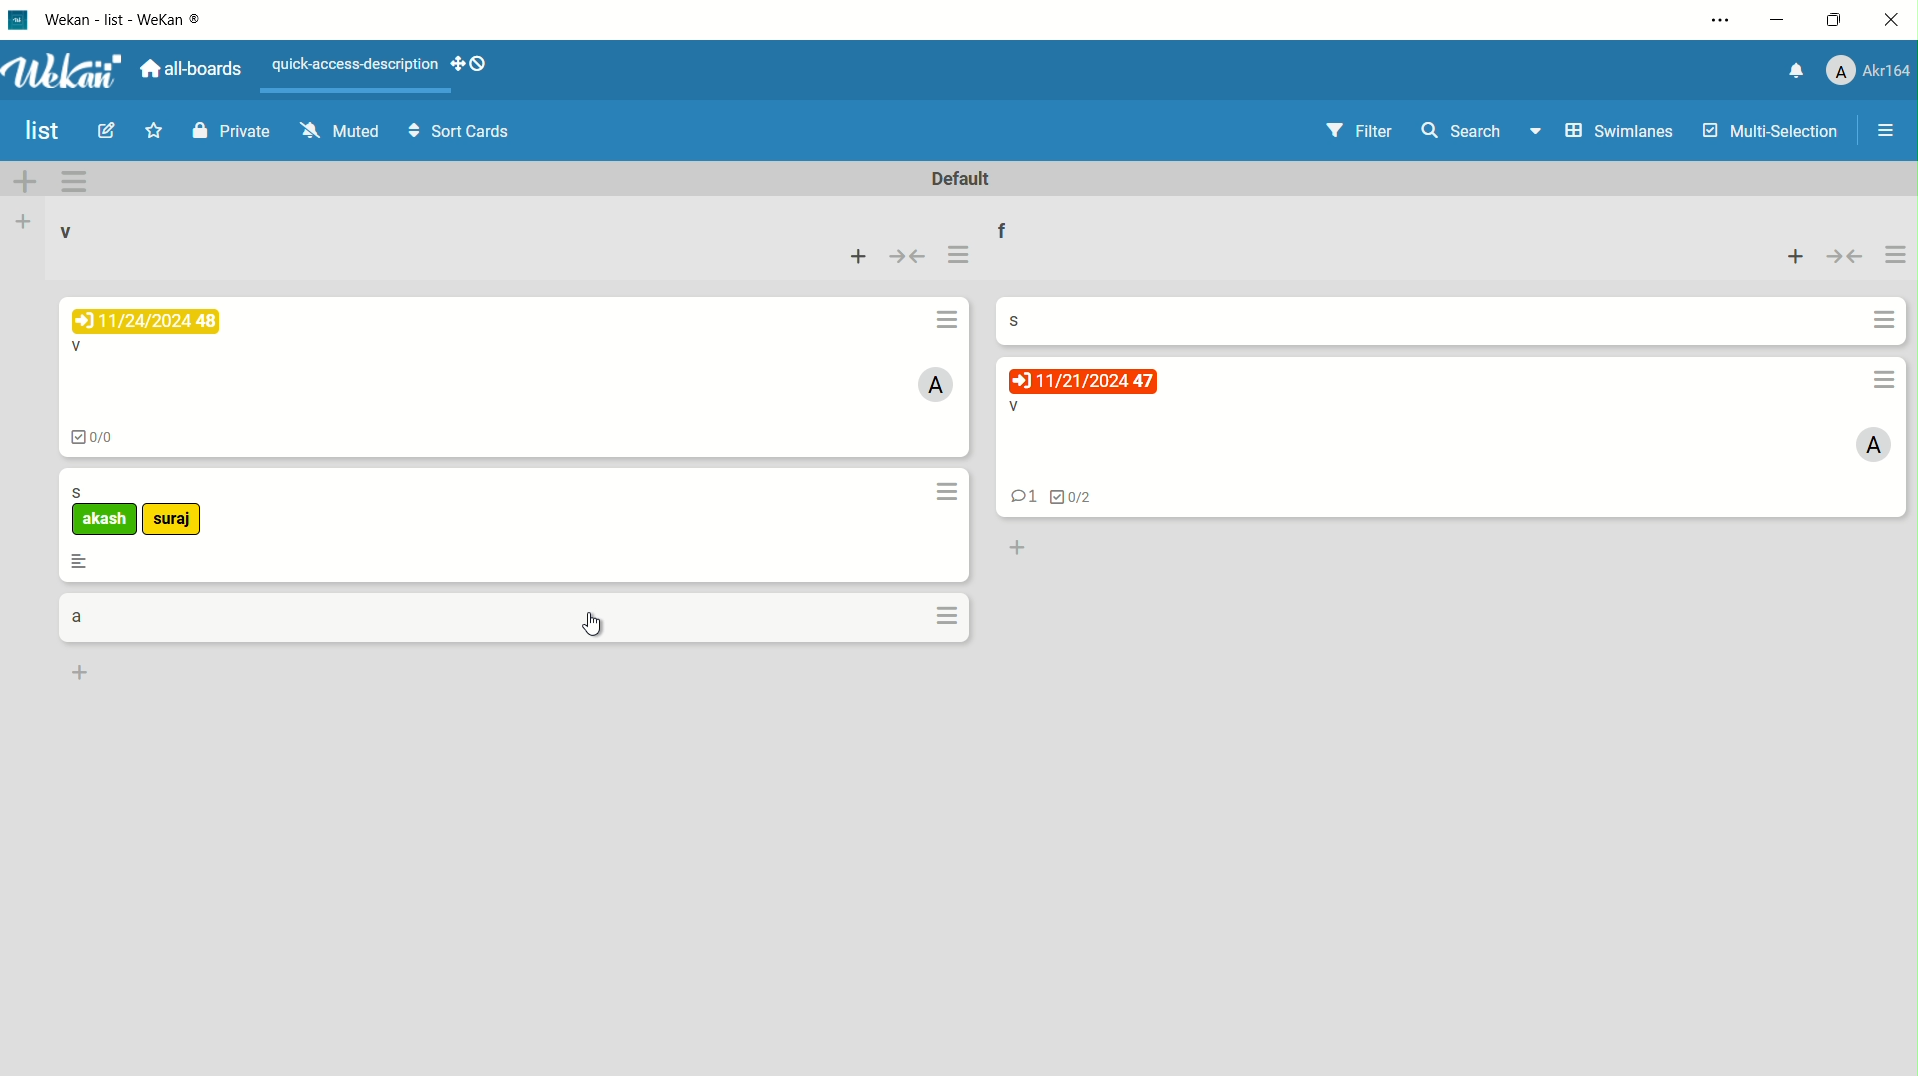 The image size is (1918, 1076). What do you see at coordinates (153, 131) in the screenshot?
I see `star` at bounding box center [153, 131].